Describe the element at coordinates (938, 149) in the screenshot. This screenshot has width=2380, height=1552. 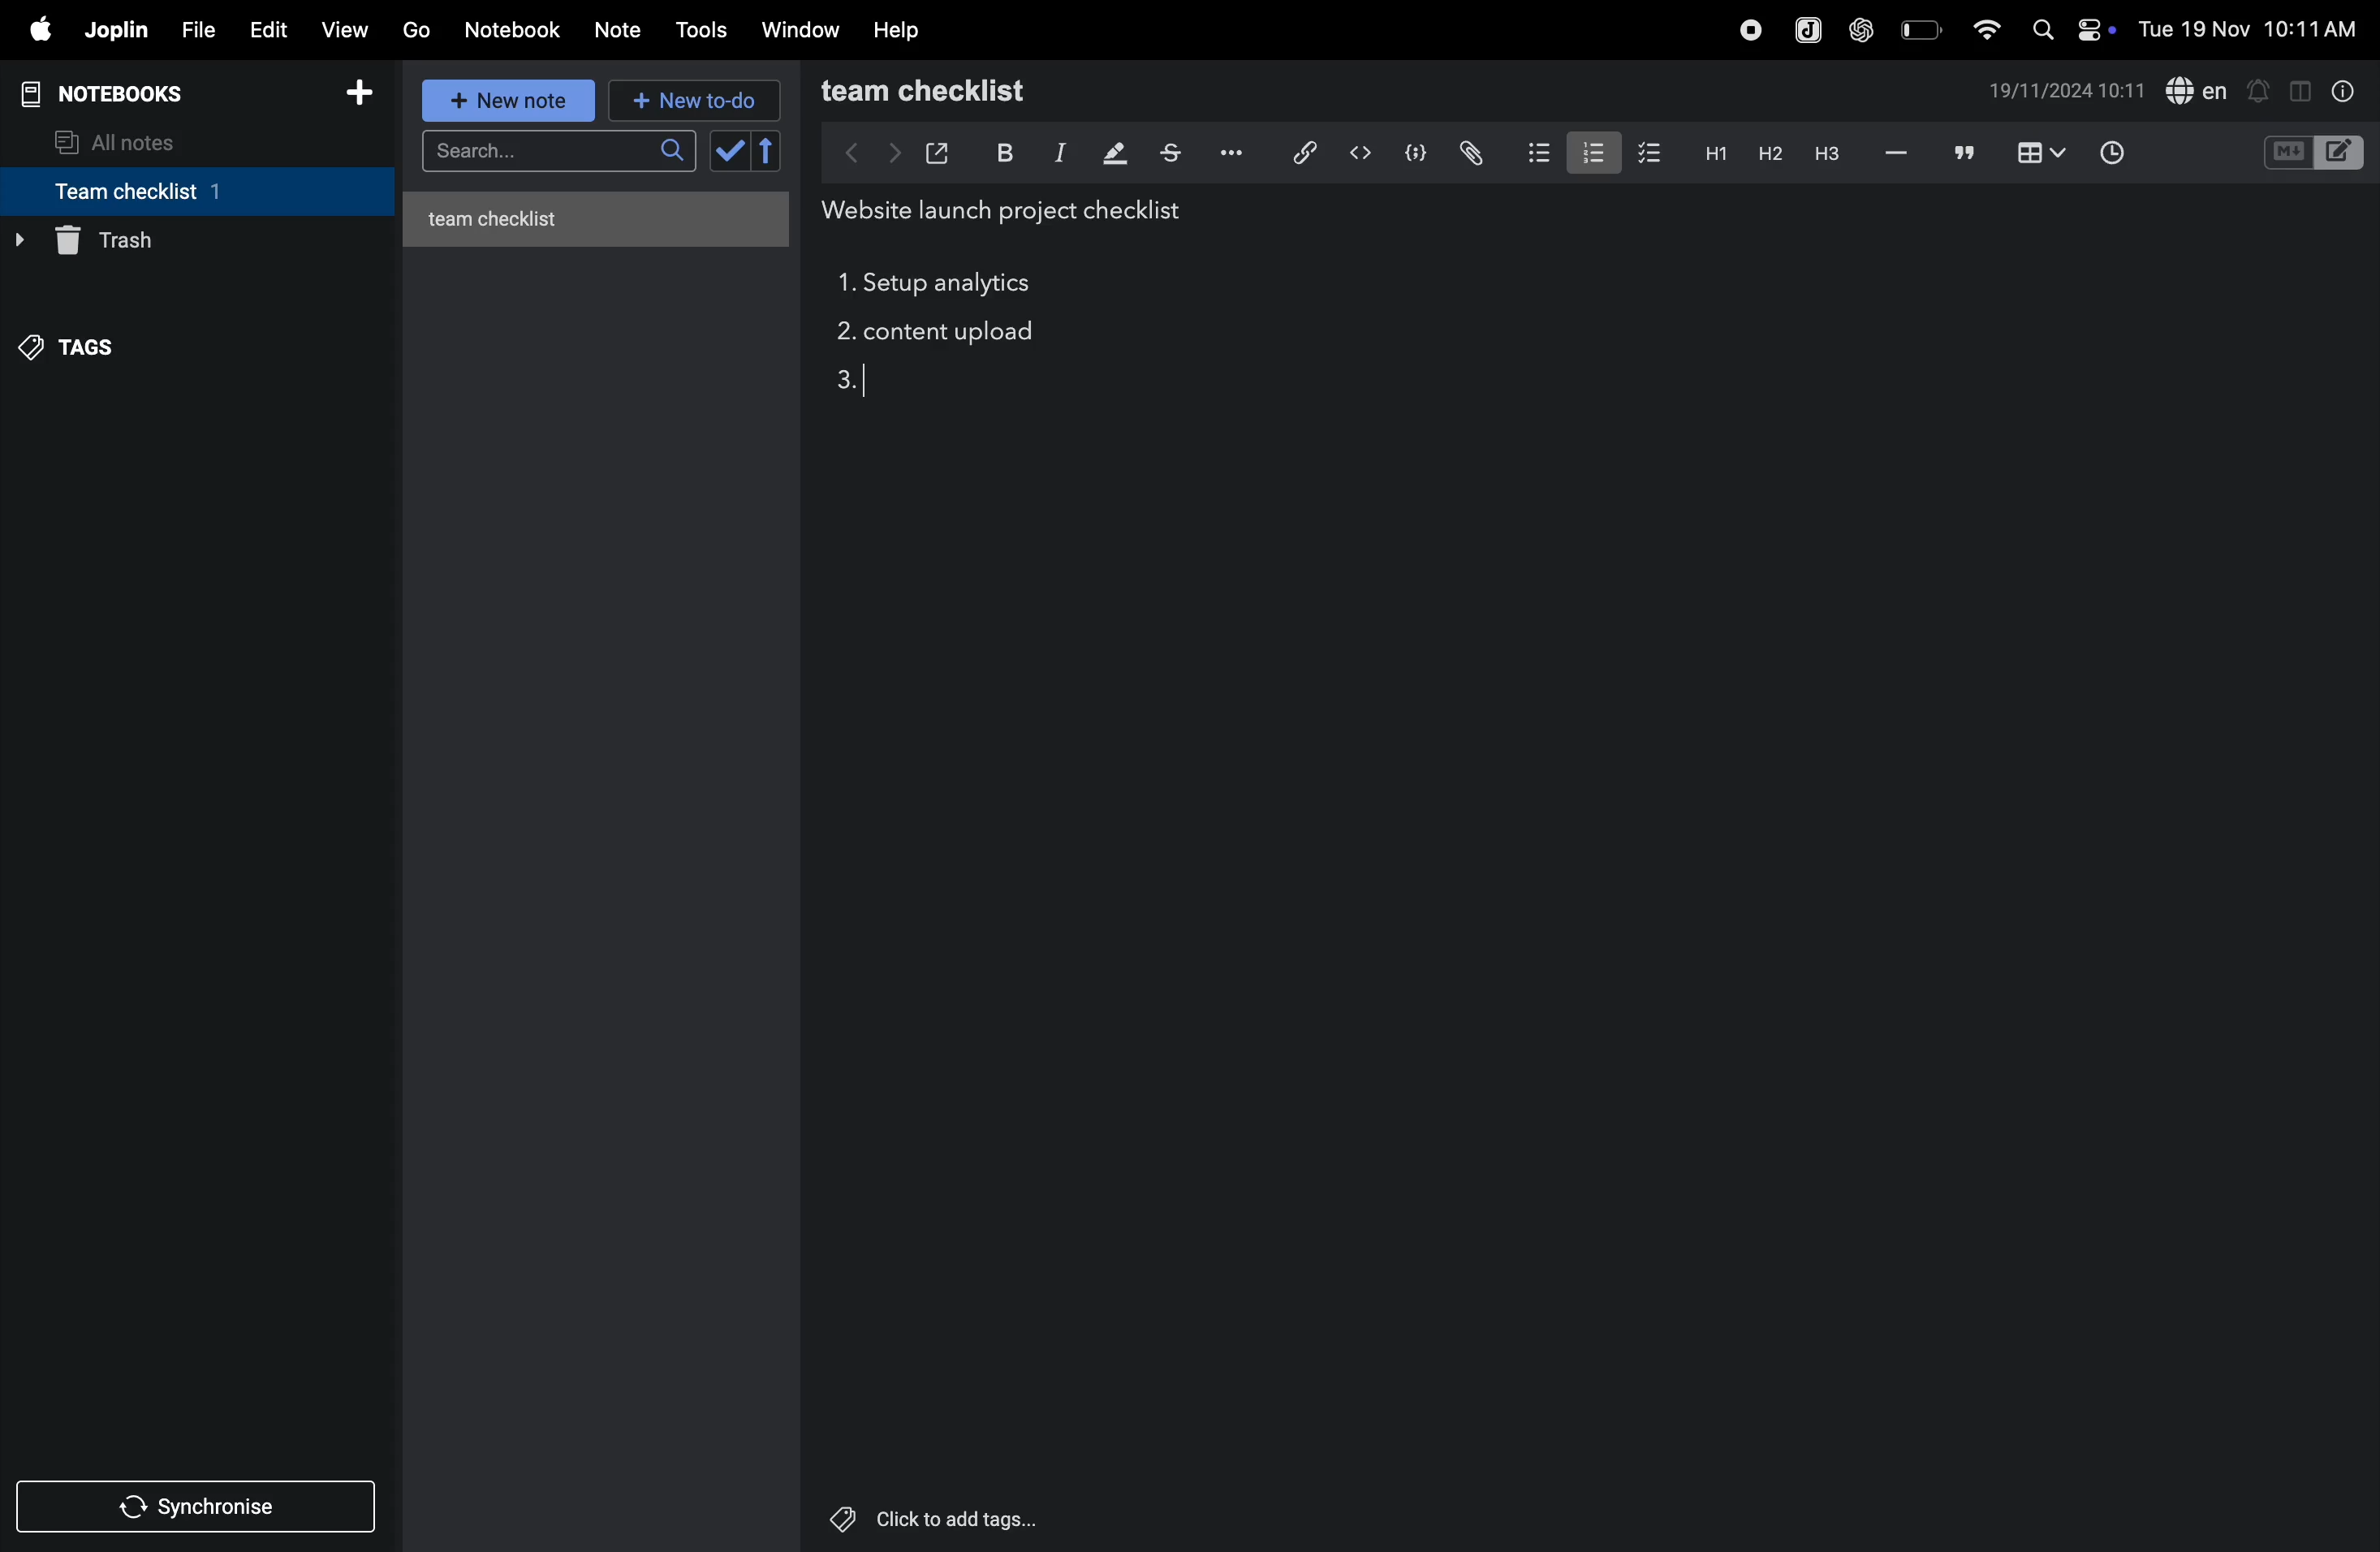
I see `open window` at that location.